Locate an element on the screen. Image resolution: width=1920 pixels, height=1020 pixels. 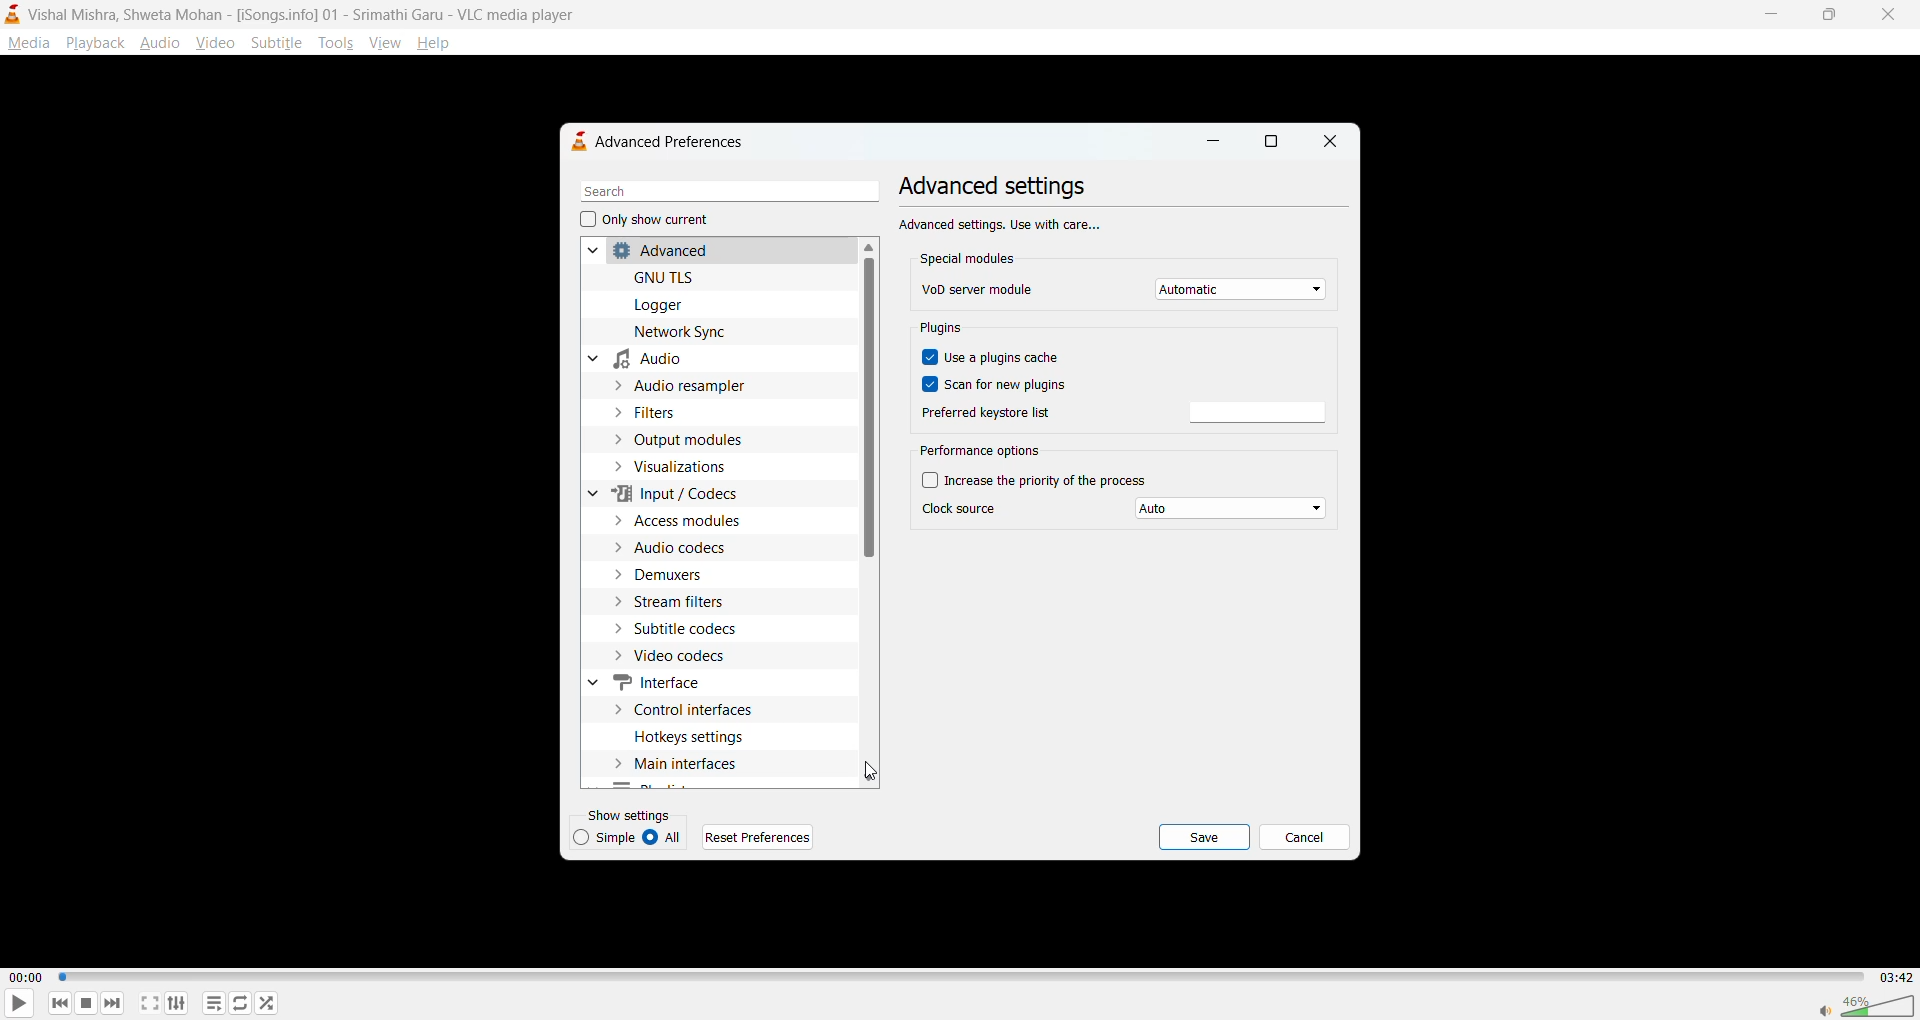
Advanced settings, Use with care... is located at coordinates (1002, 223).